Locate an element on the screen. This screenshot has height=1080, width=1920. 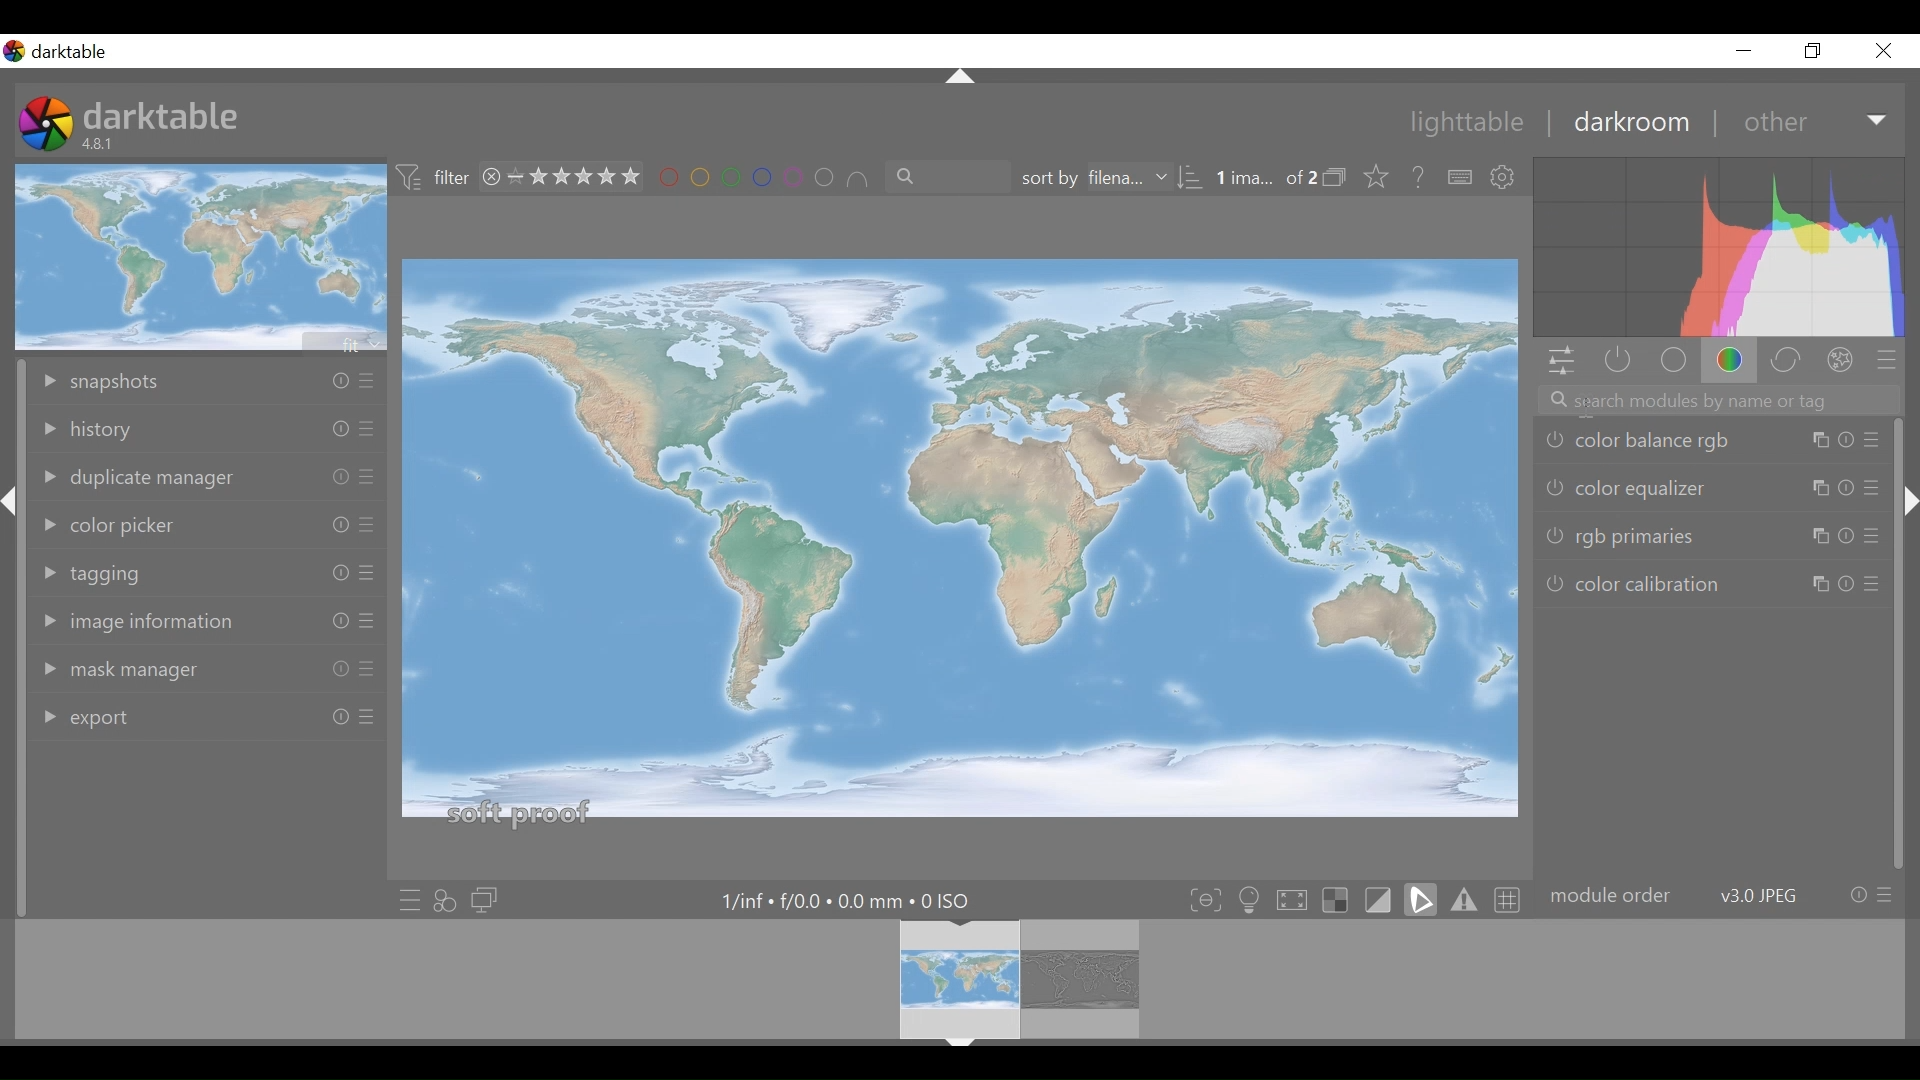
close is located at coordinates (1882, 51).